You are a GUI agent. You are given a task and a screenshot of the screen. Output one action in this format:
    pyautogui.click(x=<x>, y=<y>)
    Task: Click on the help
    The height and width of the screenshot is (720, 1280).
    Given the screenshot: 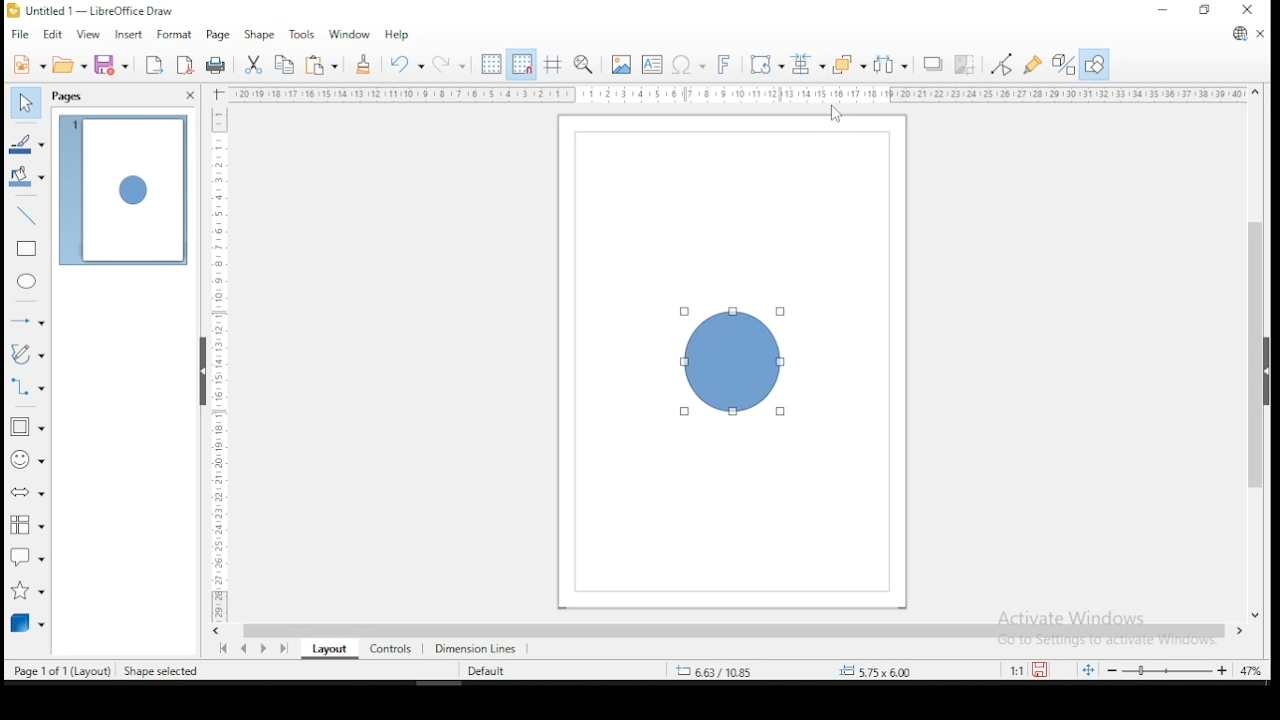 What is the action you would take?
    pyautogui.click(x=398, y=34)
    